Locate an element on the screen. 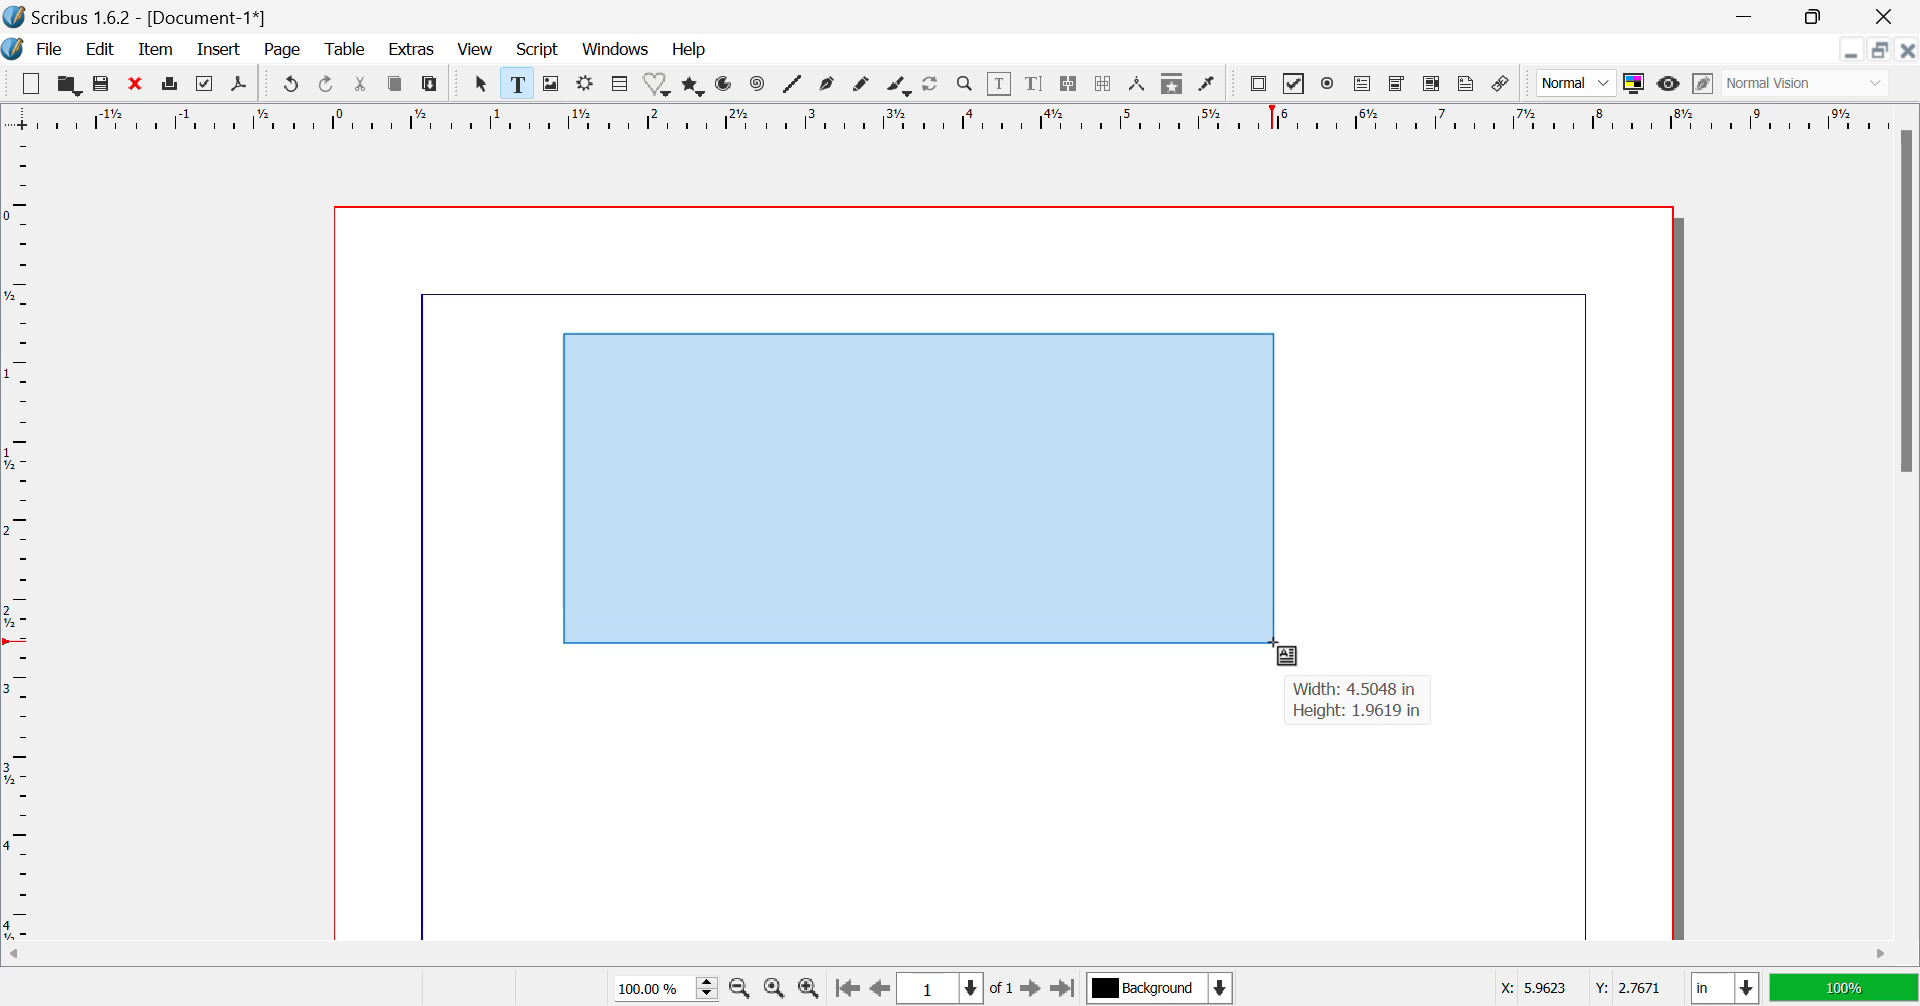 The image size is (1920, 1006). Pdf Text Field is located at coordinates (1364, 86).